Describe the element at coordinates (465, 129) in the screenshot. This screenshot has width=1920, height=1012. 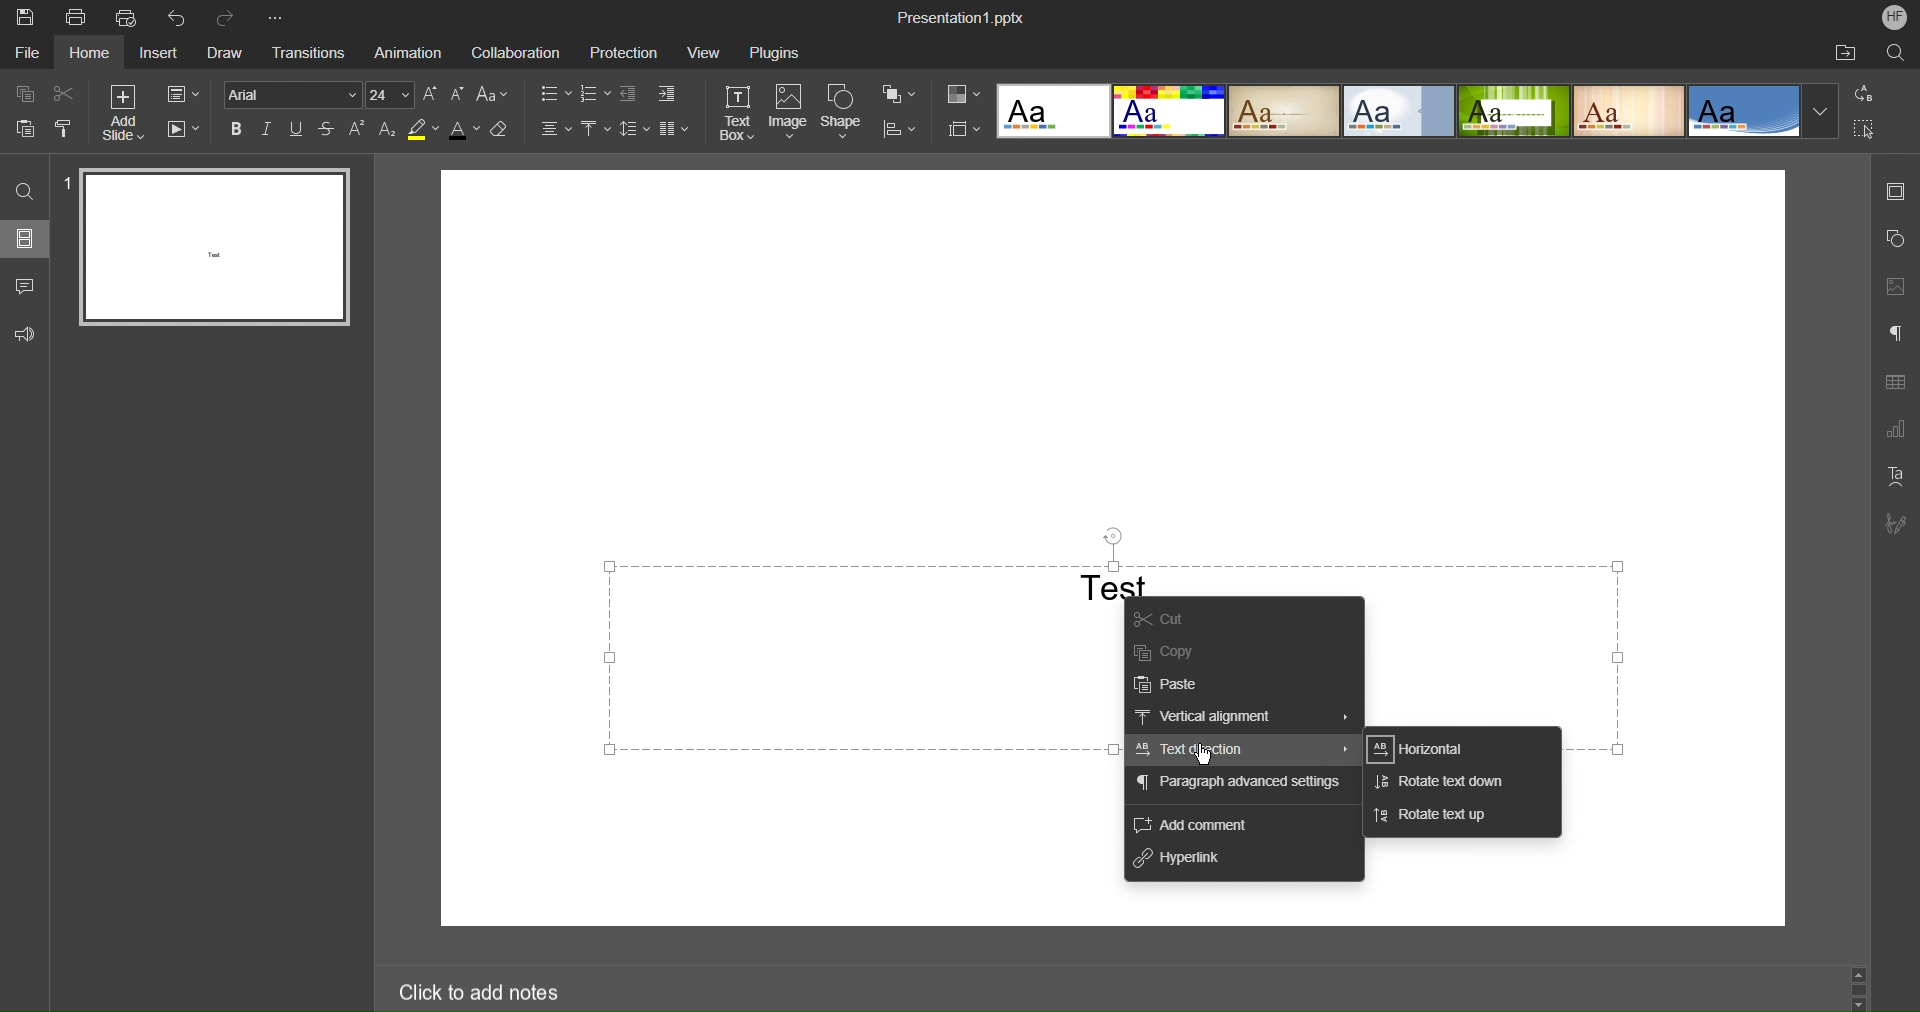
I see `Text Color` at that location.